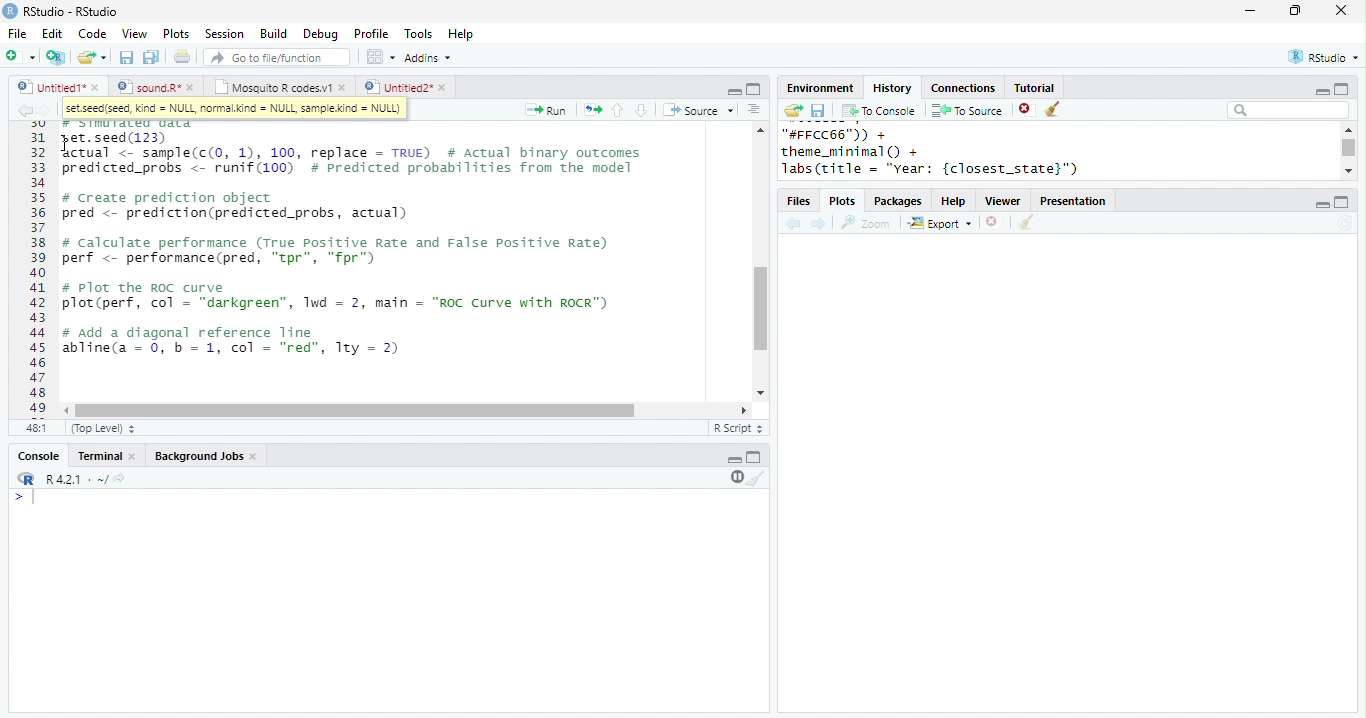 This screenshot has width=1366, height=718. I want to click on # Create prediction object
pred <- prediction(predicted_probs, actual), so click(234, 207).